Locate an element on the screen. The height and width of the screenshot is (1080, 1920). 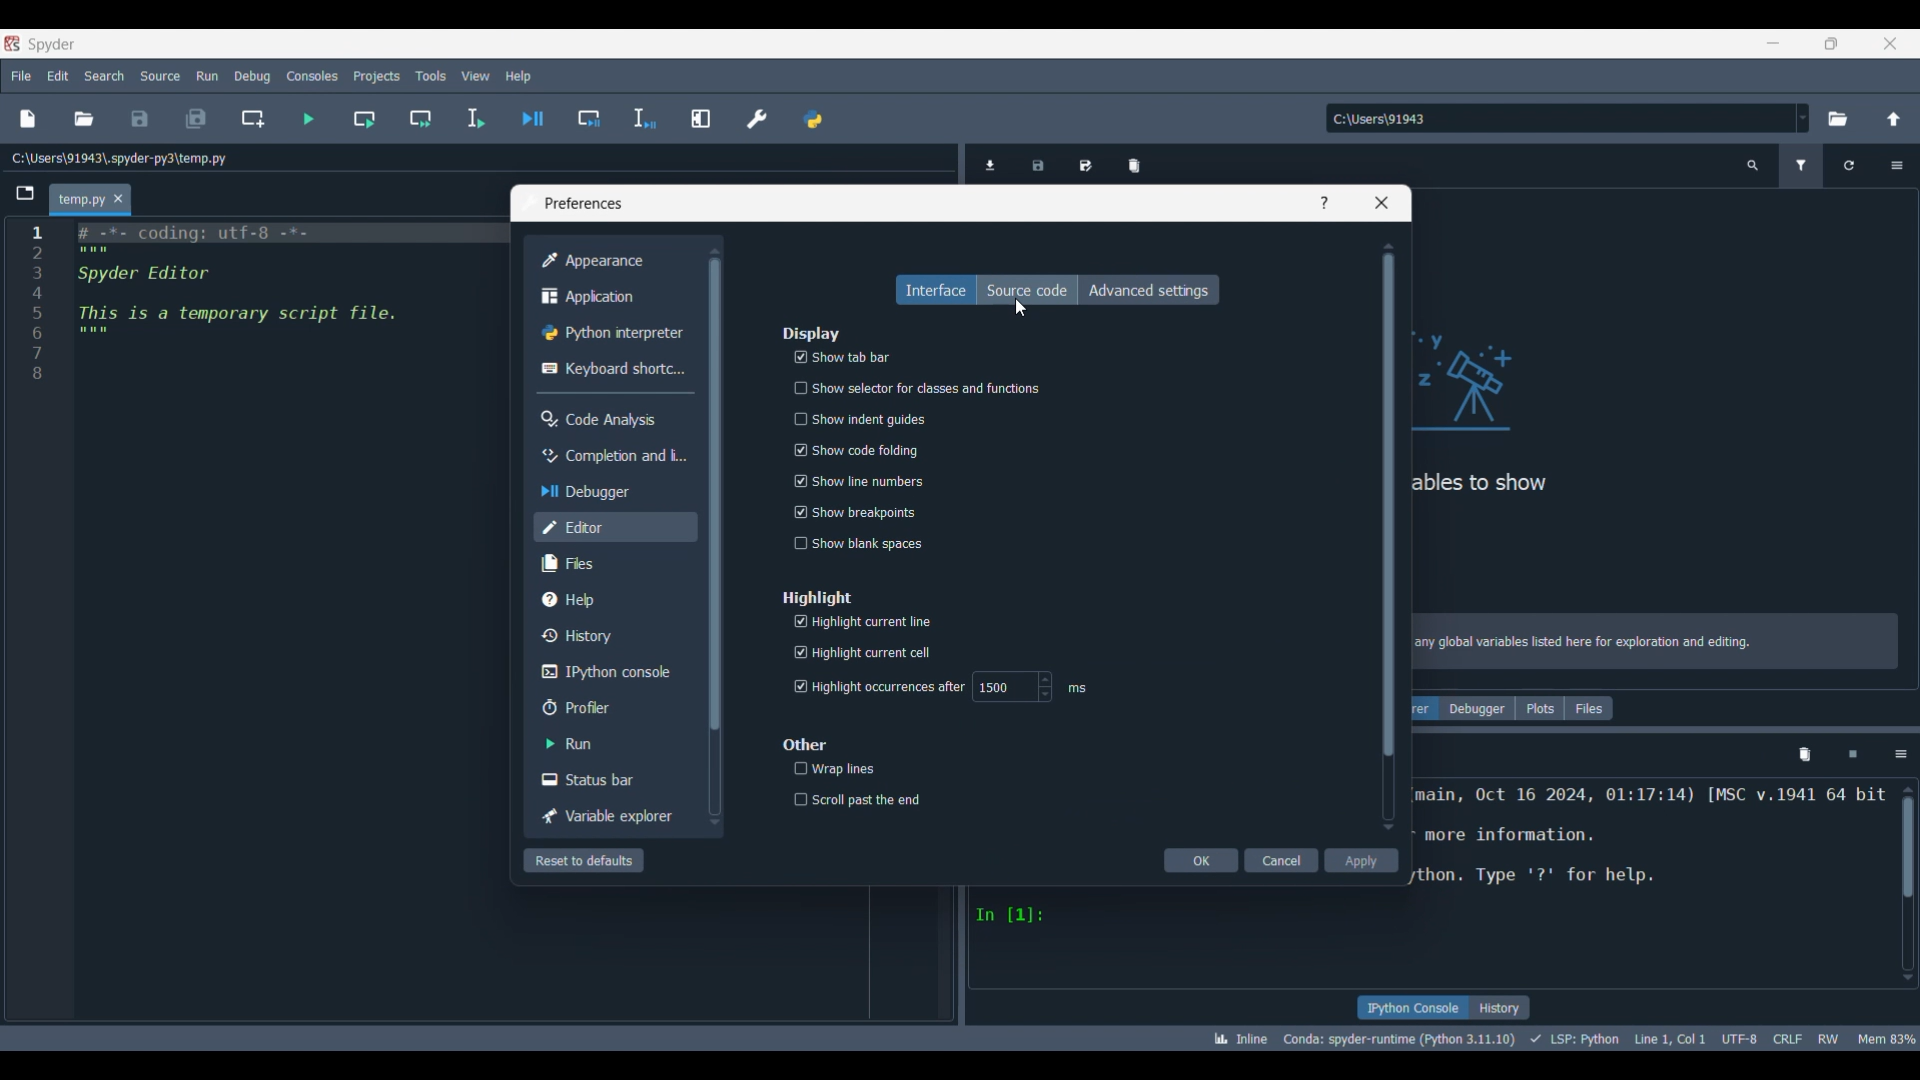
Remove all variables is located at coordinates (1134, 166).